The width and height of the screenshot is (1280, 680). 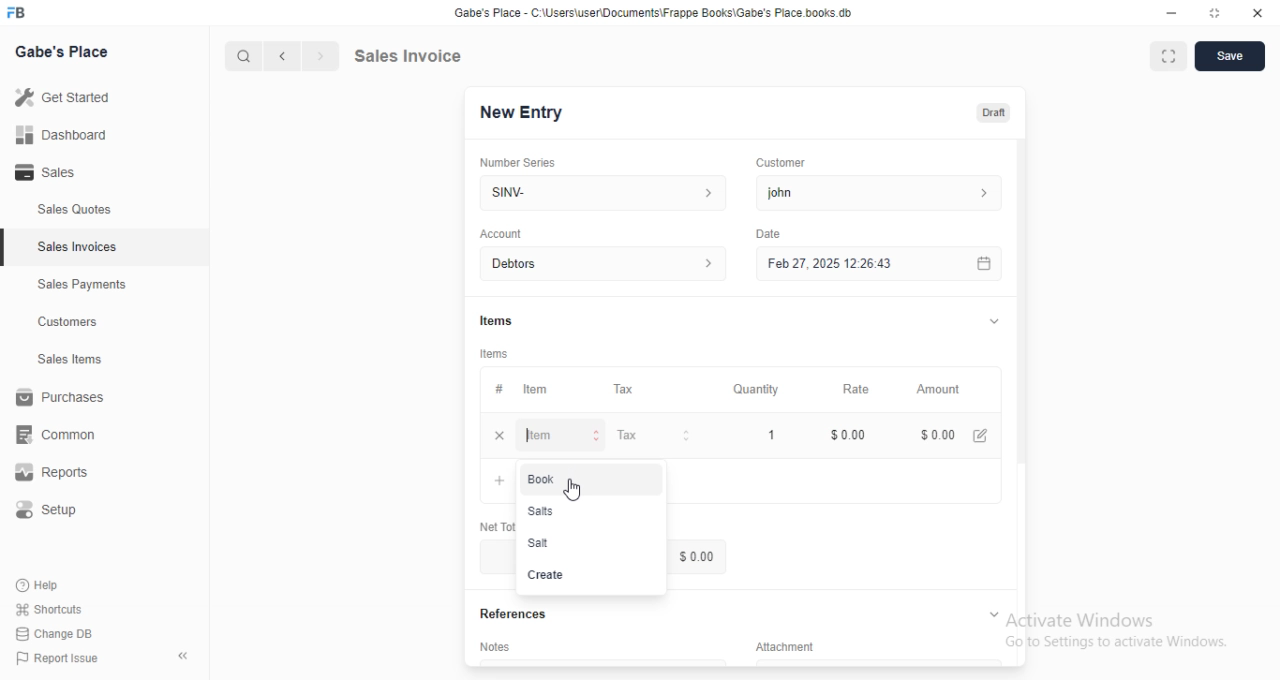 I want to click on Expand, so click(x=989, y=321).